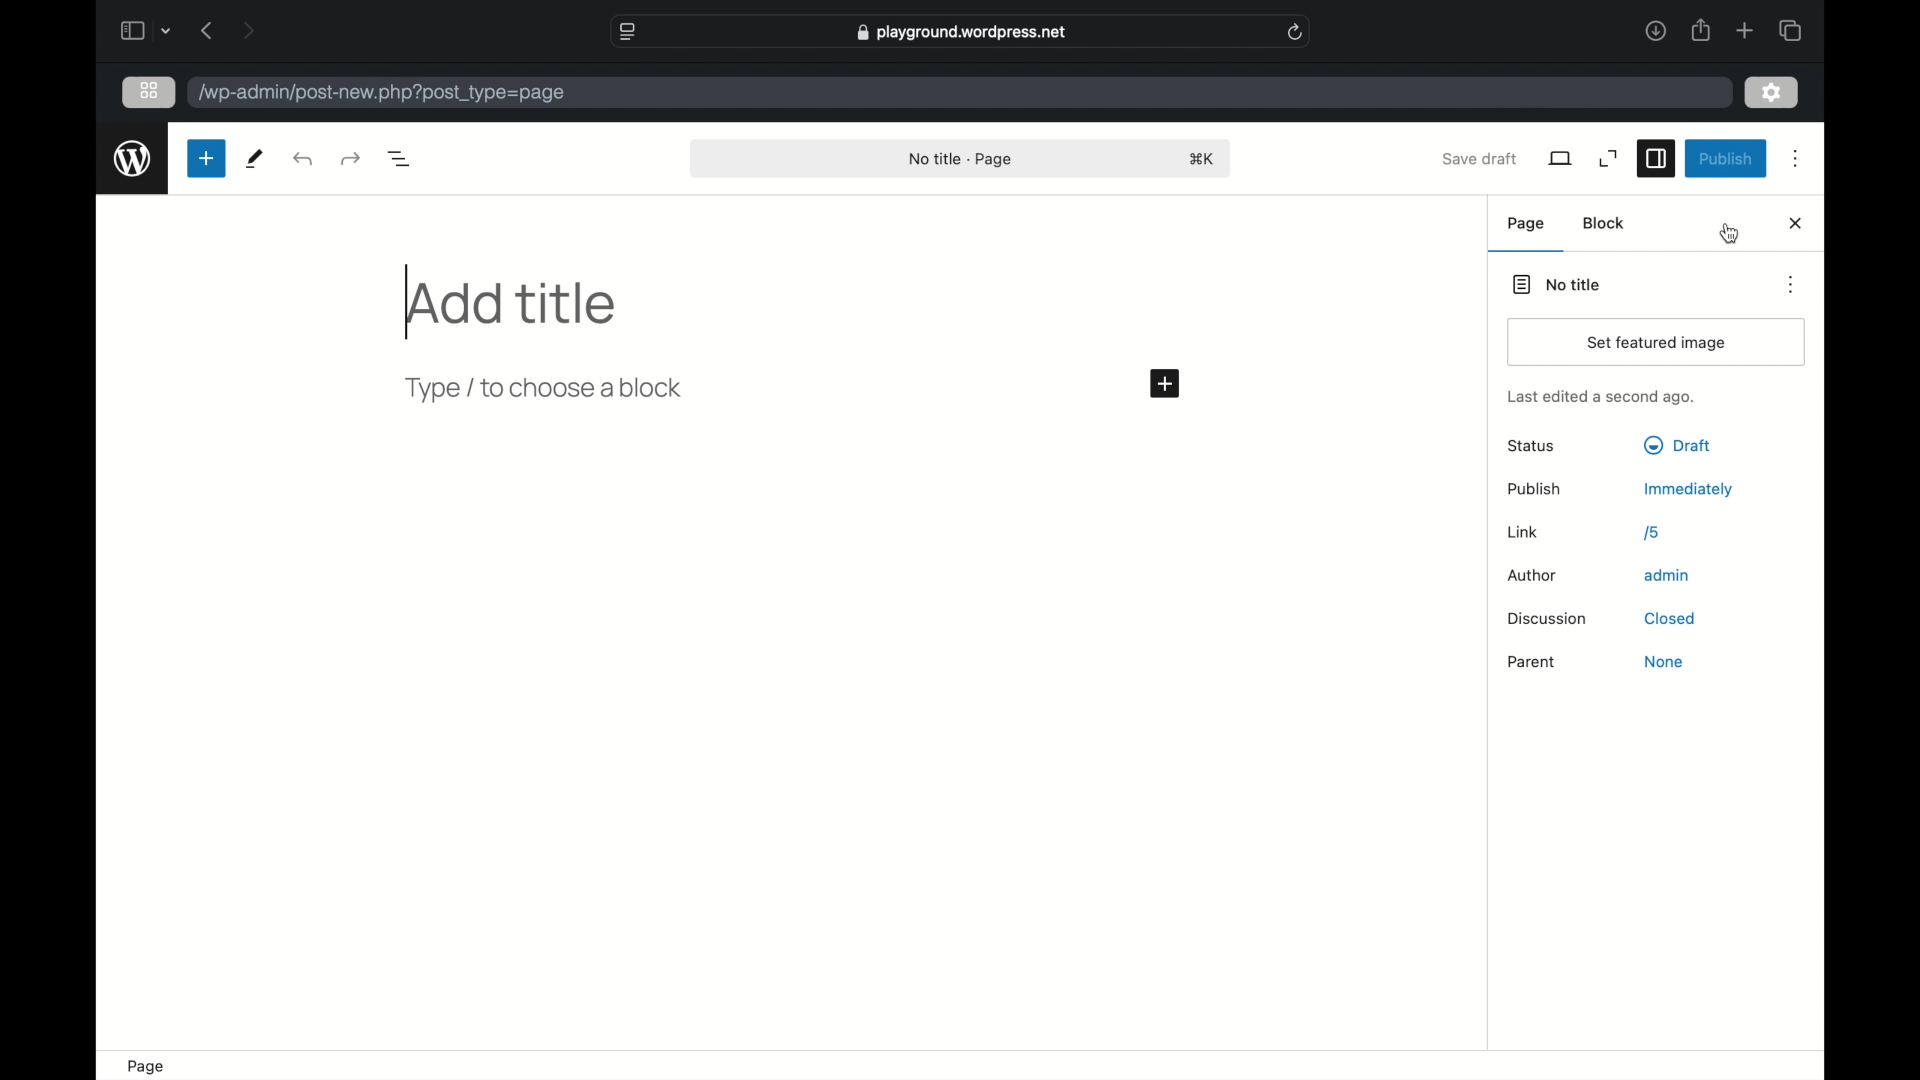  Describe the element at coordinates (207, 158) in the screenshot. I see `new` at that location.